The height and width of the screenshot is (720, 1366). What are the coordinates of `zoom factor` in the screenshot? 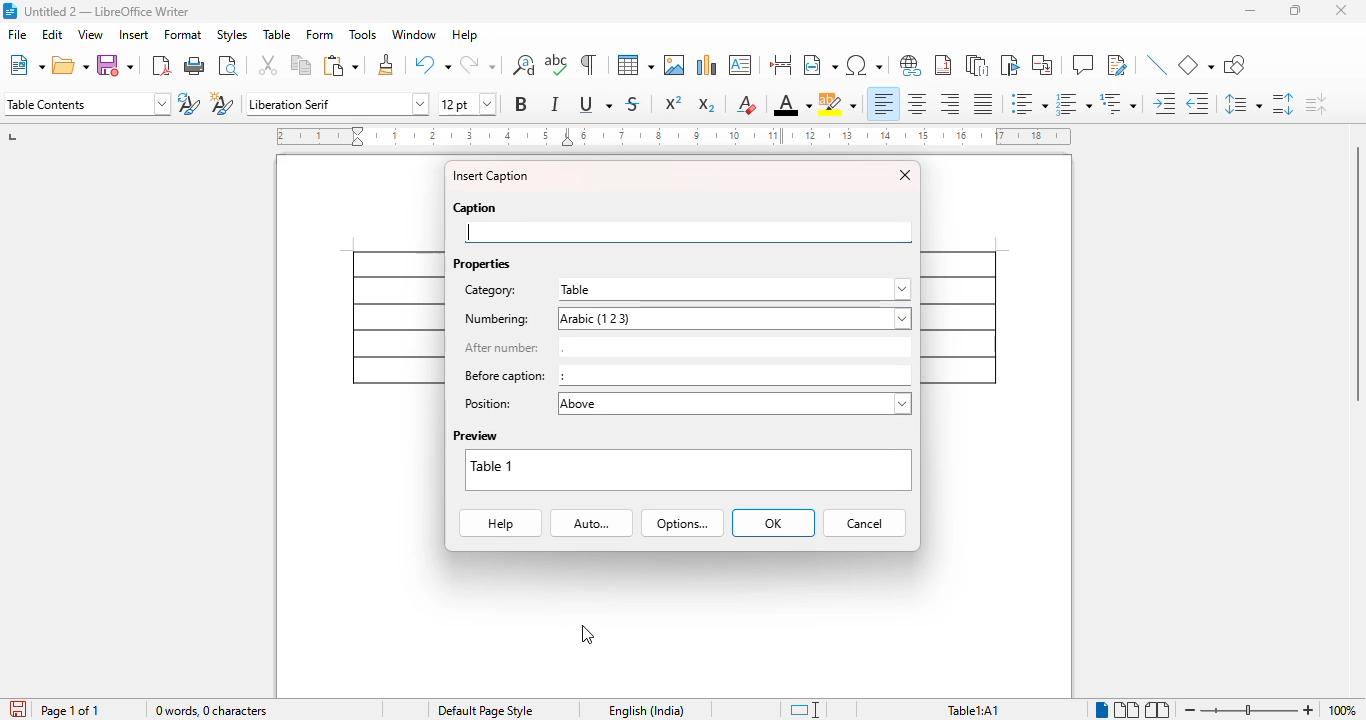 It's located at (1342, 710).